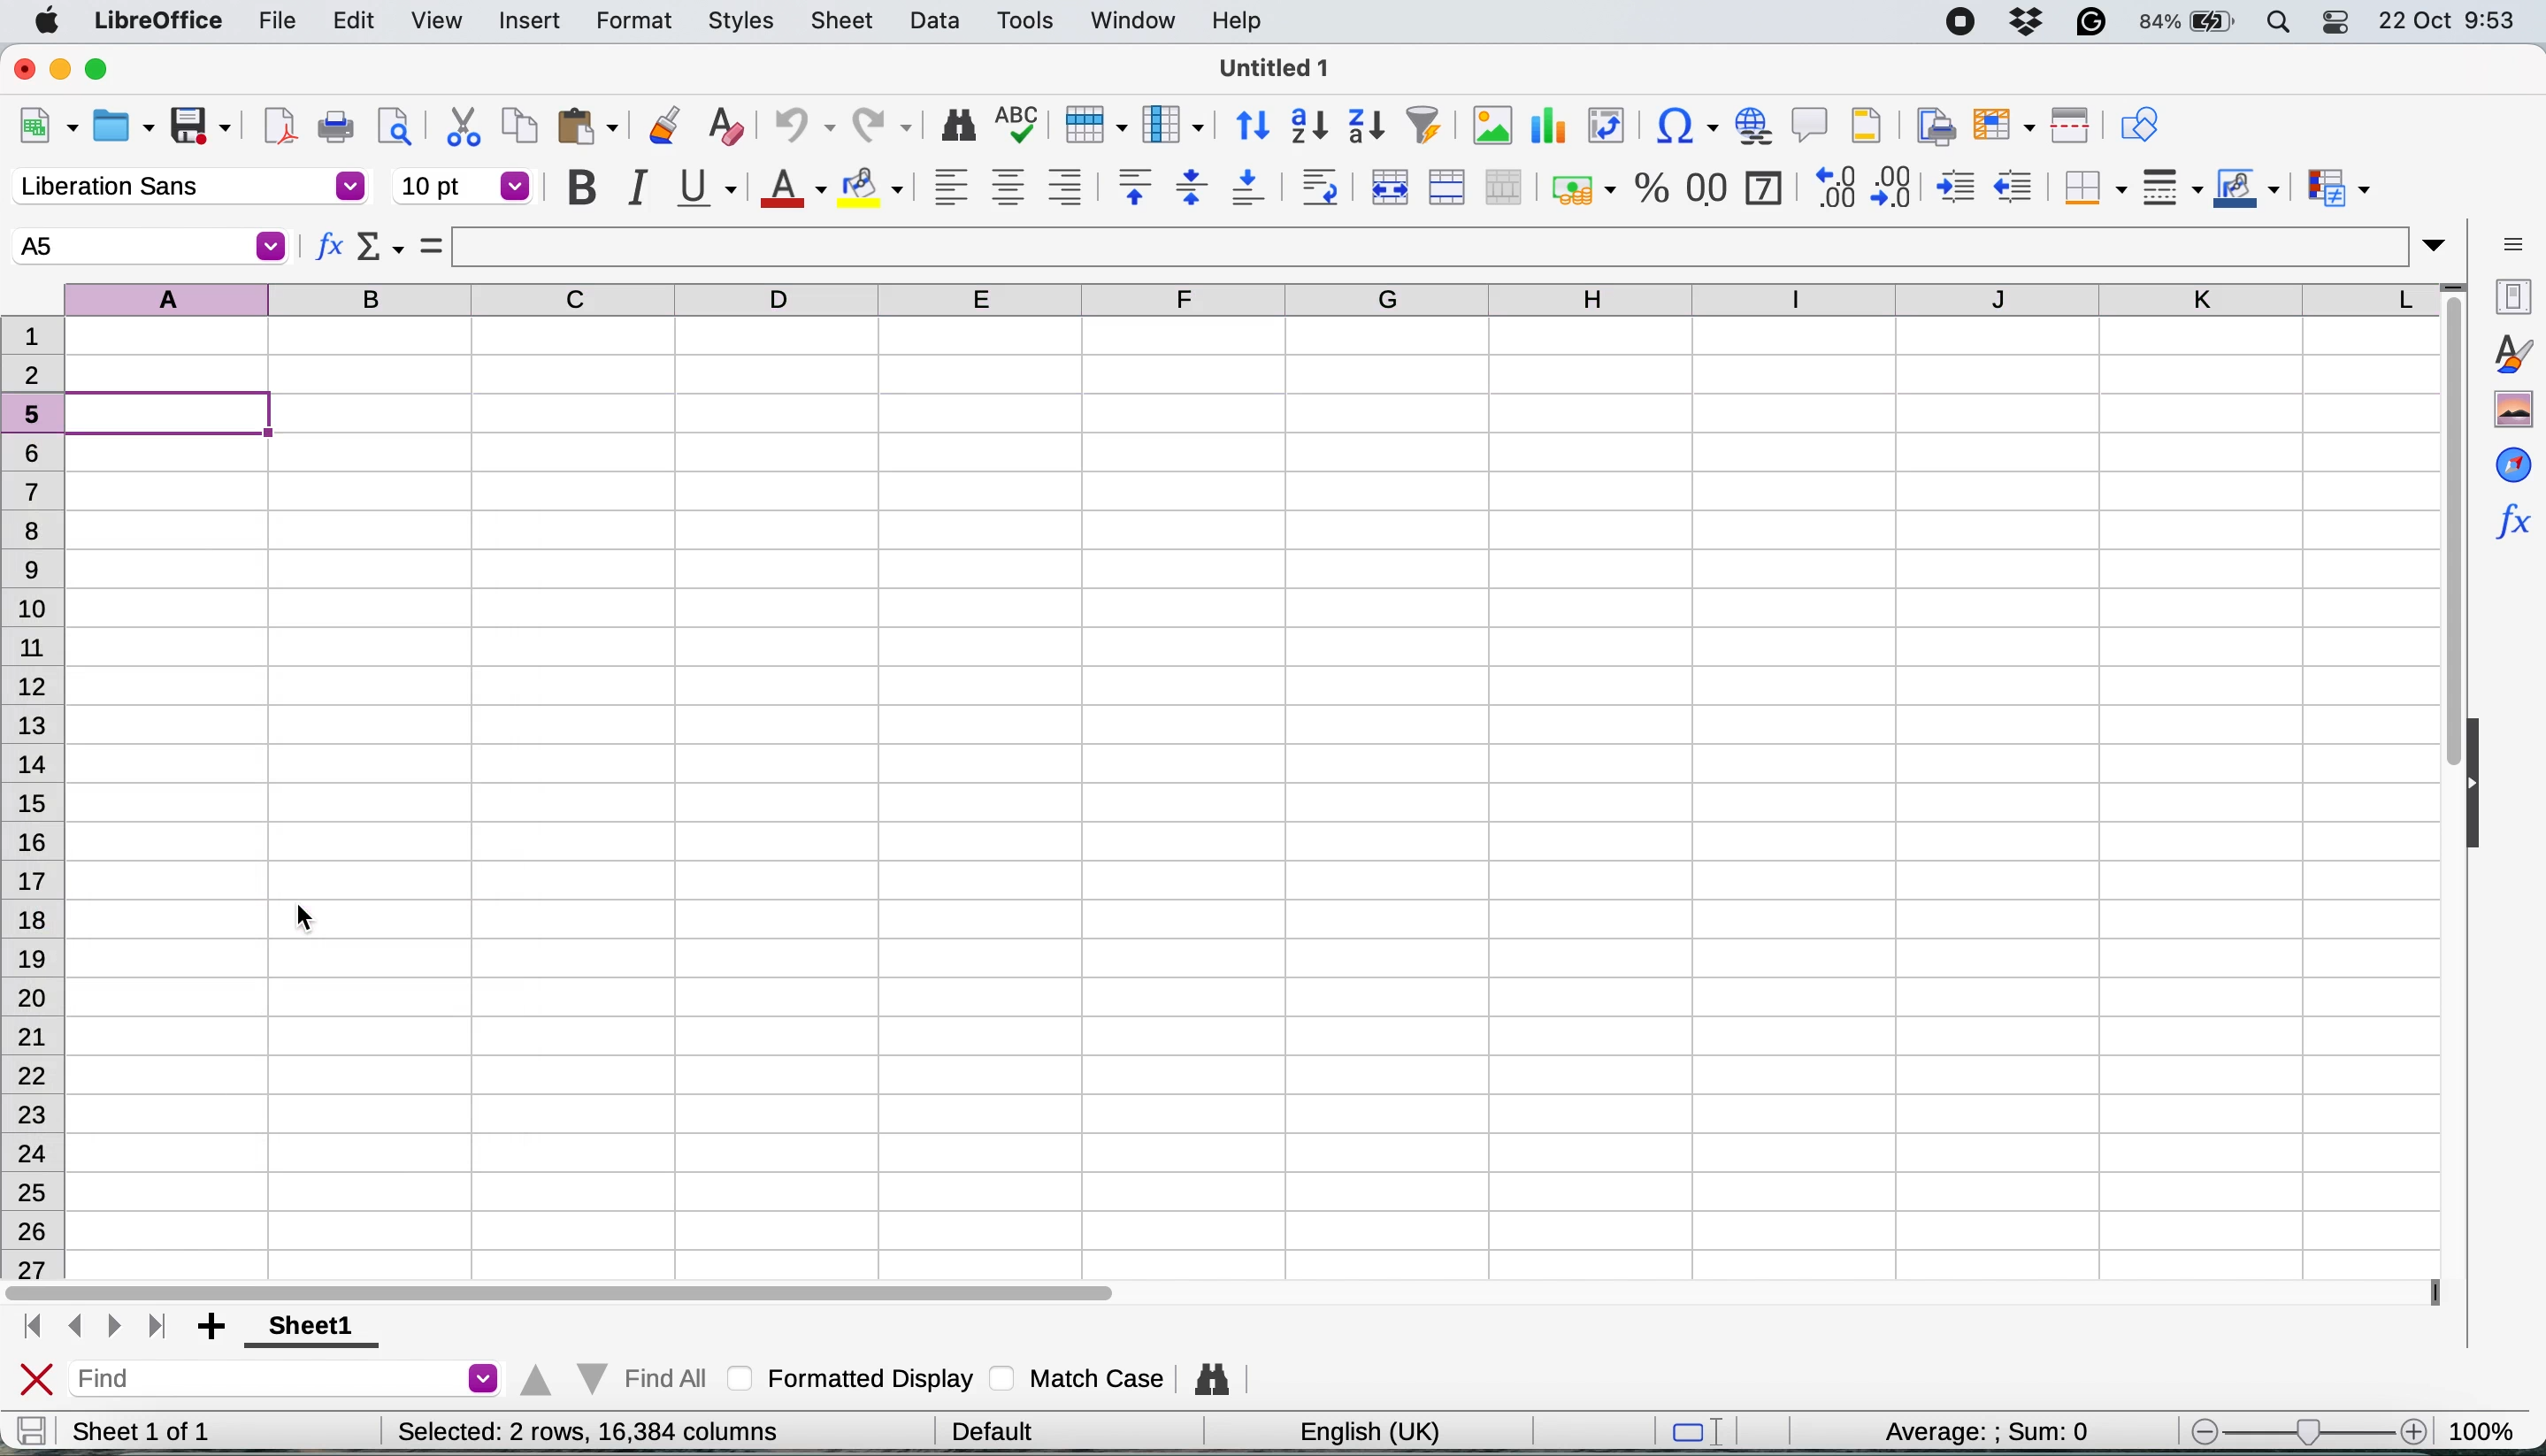 This screenshot has width=2546, height=1456. Describe the element at coordinates (390, 125) in the screenshot. I see `print preview` at that location.